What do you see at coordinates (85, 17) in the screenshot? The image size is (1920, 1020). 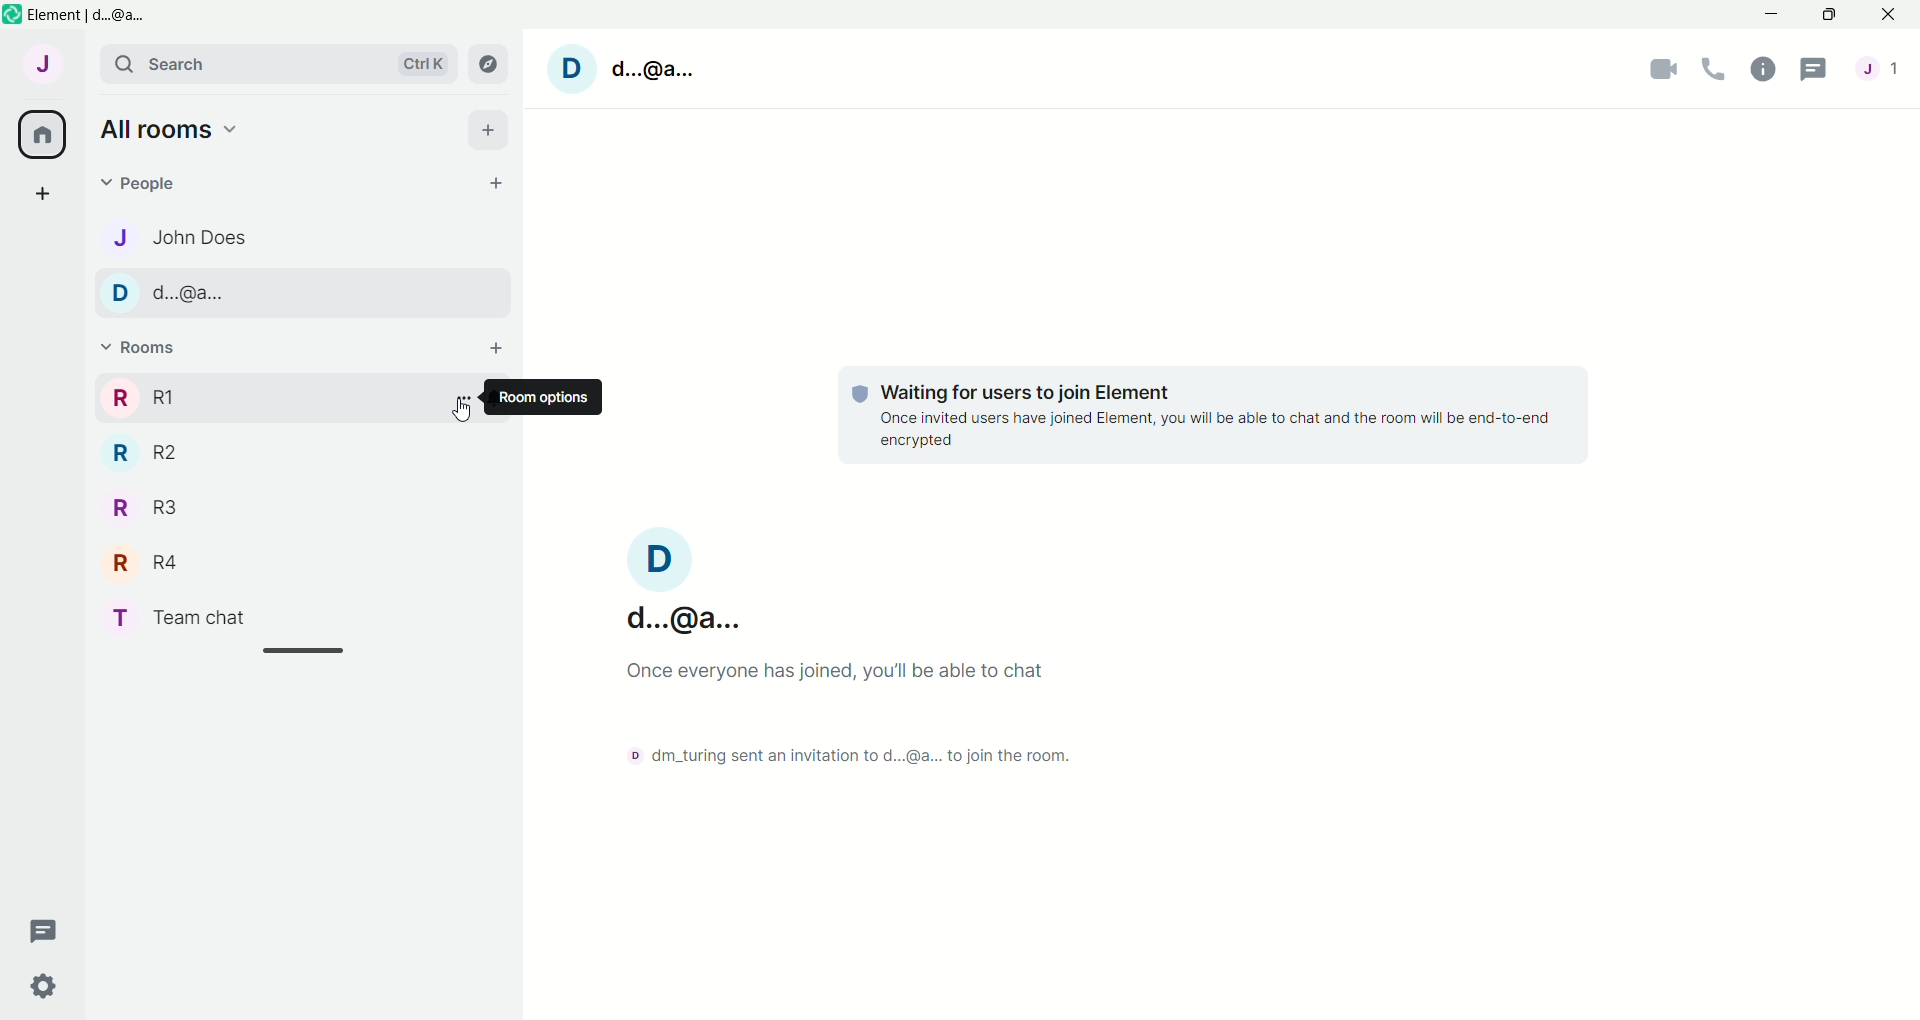 I see `Element | d...@a...` at bounding box center [85, 17].